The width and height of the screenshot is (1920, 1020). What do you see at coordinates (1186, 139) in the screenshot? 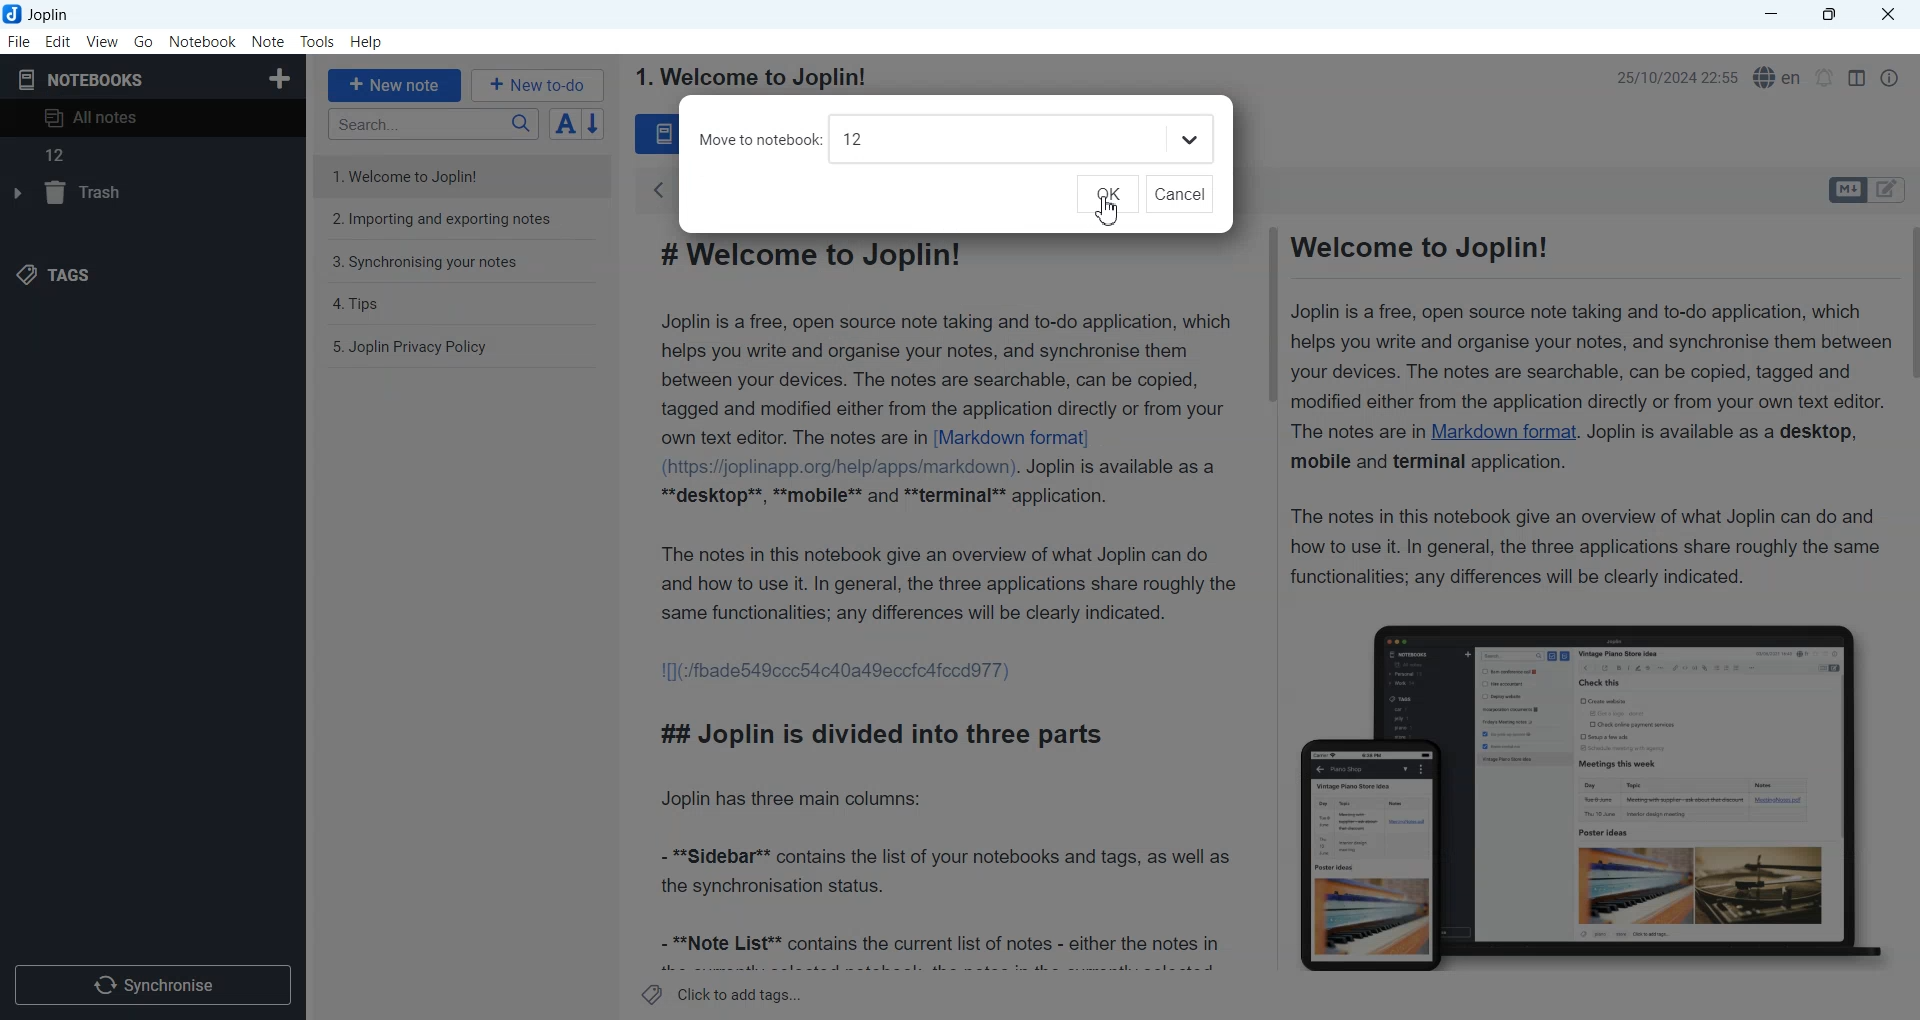
I see `Dropdown book for select file` at bounding box center [1186, 139].